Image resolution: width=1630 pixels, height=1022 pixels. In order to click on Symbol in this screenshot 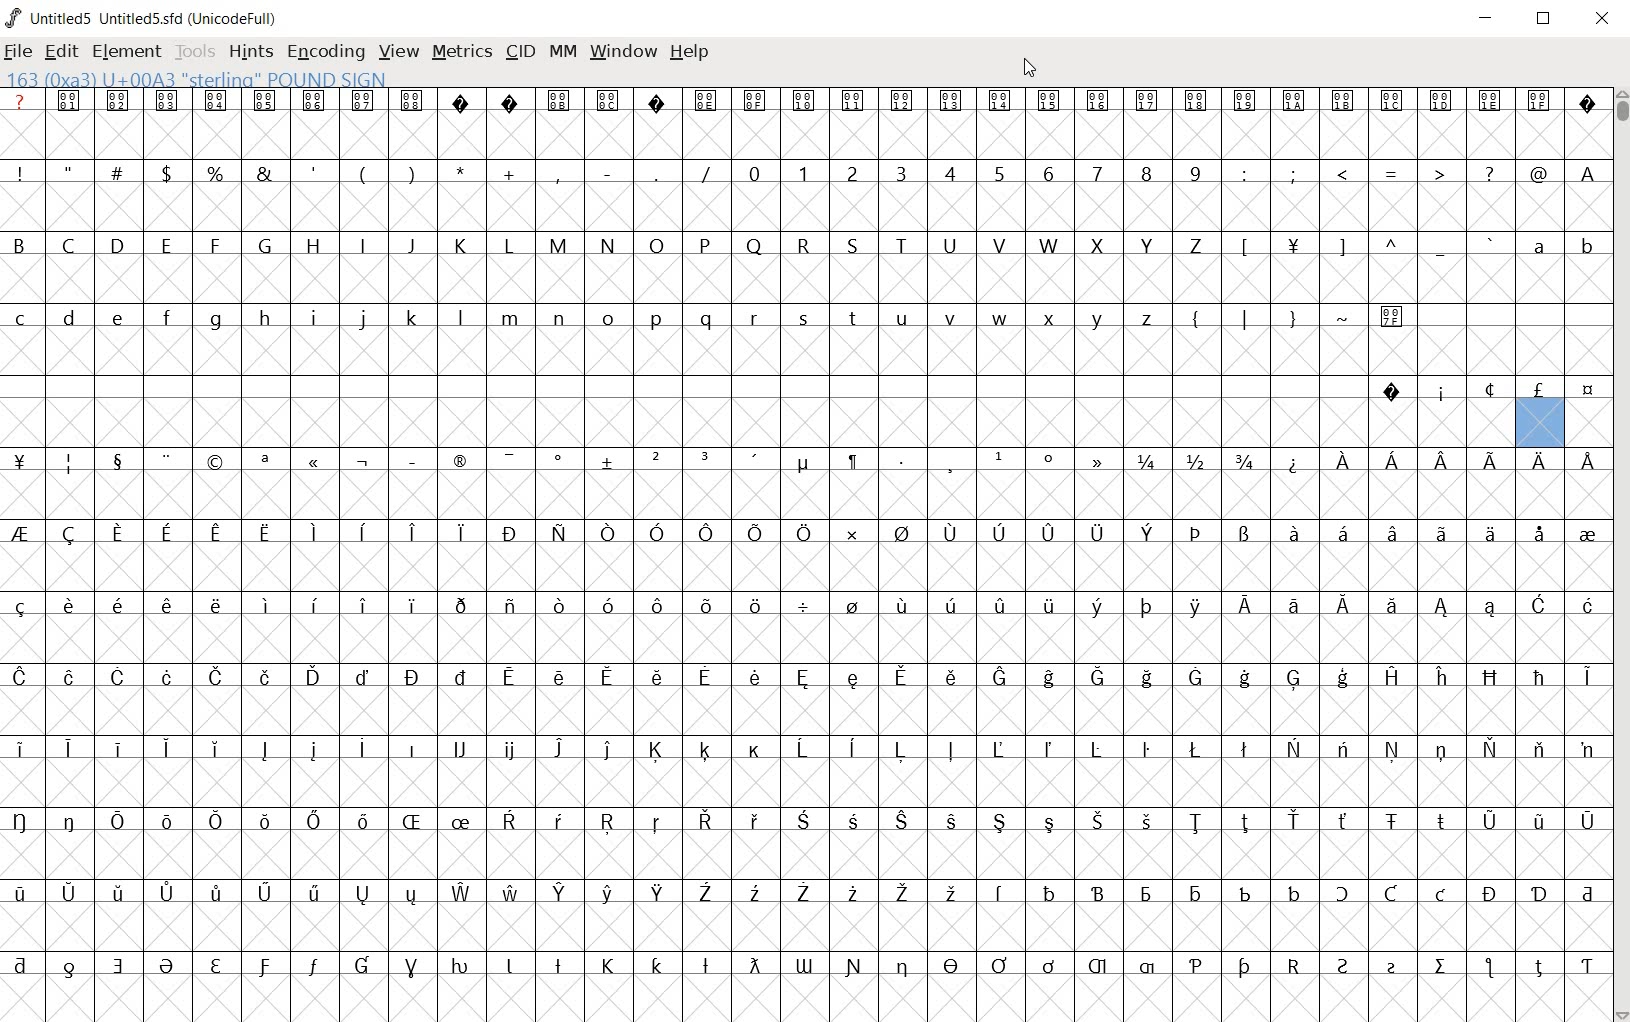, I will do `click(852, 894)`.